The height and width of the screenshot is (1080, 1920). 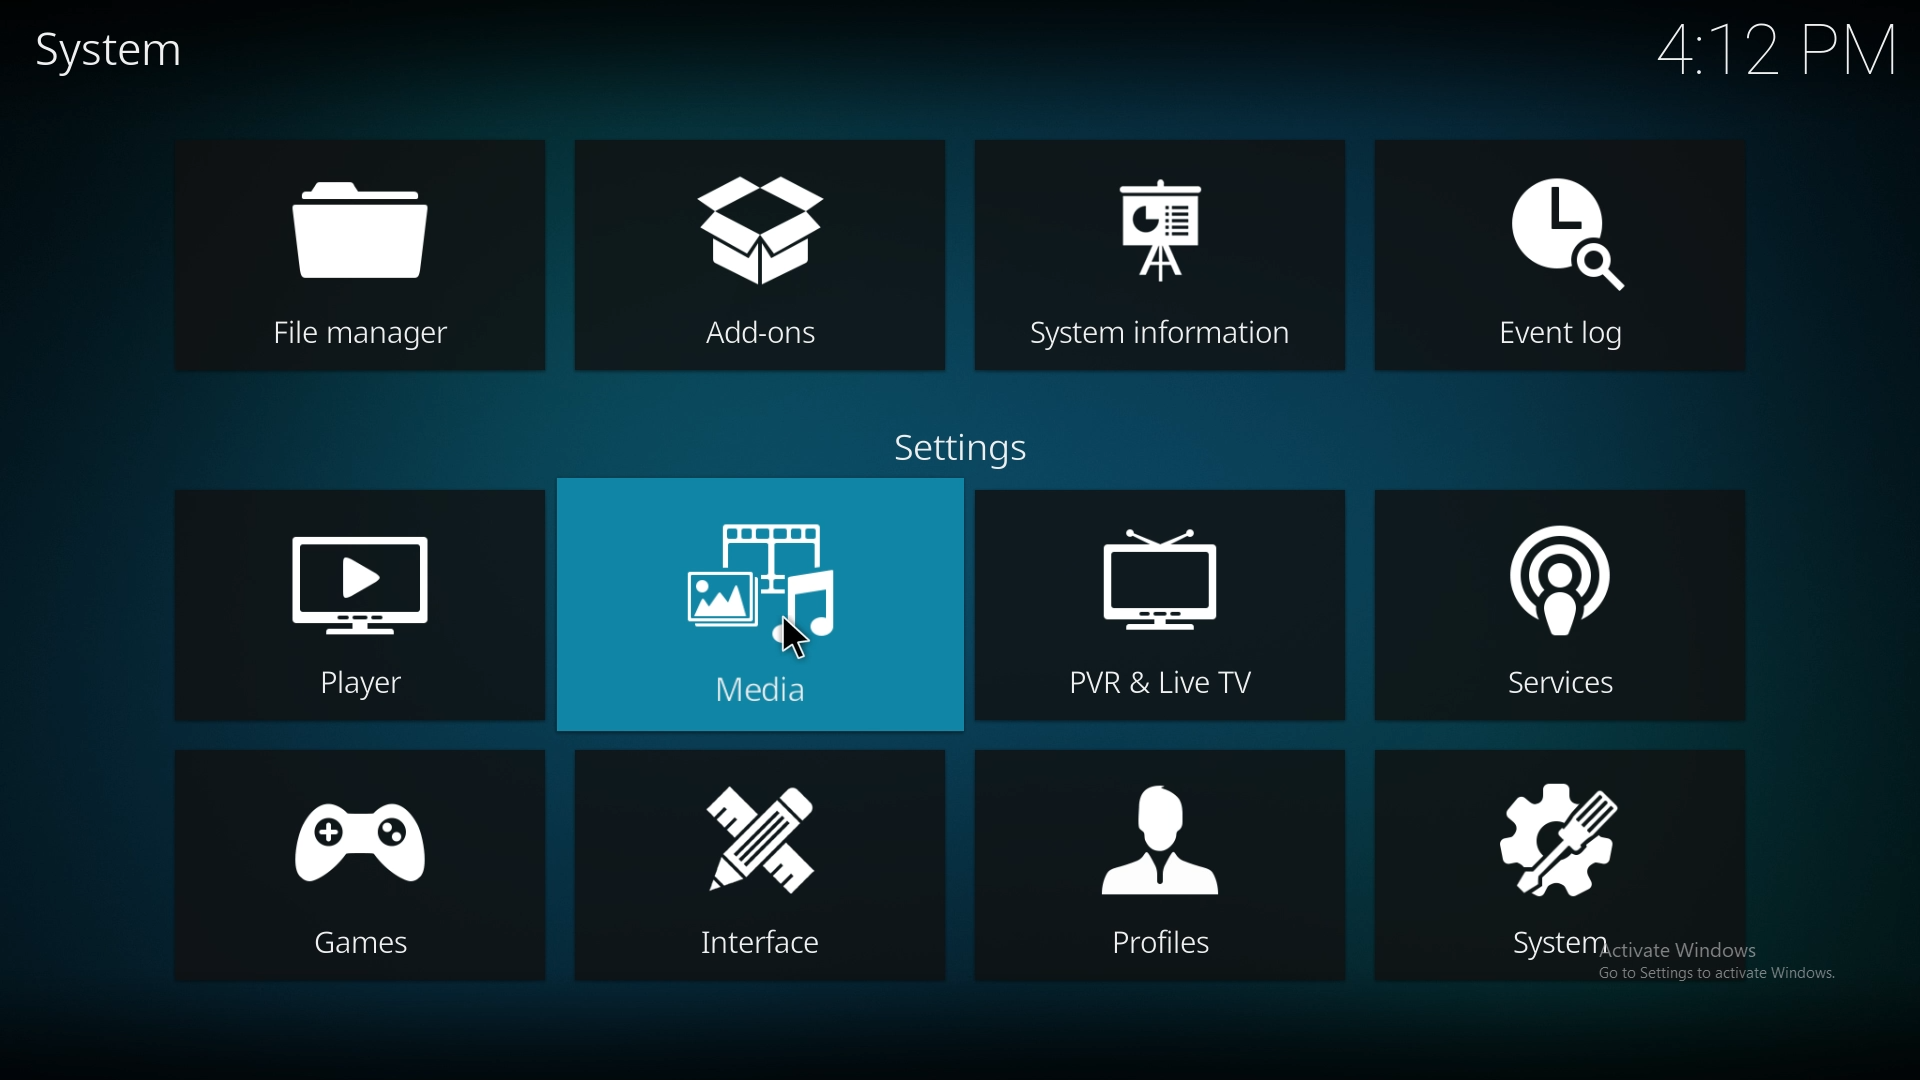 What do you see at coordinates (1161, 865) in the screenshot?
I see `profiles` at bounding box center [1161, 865].